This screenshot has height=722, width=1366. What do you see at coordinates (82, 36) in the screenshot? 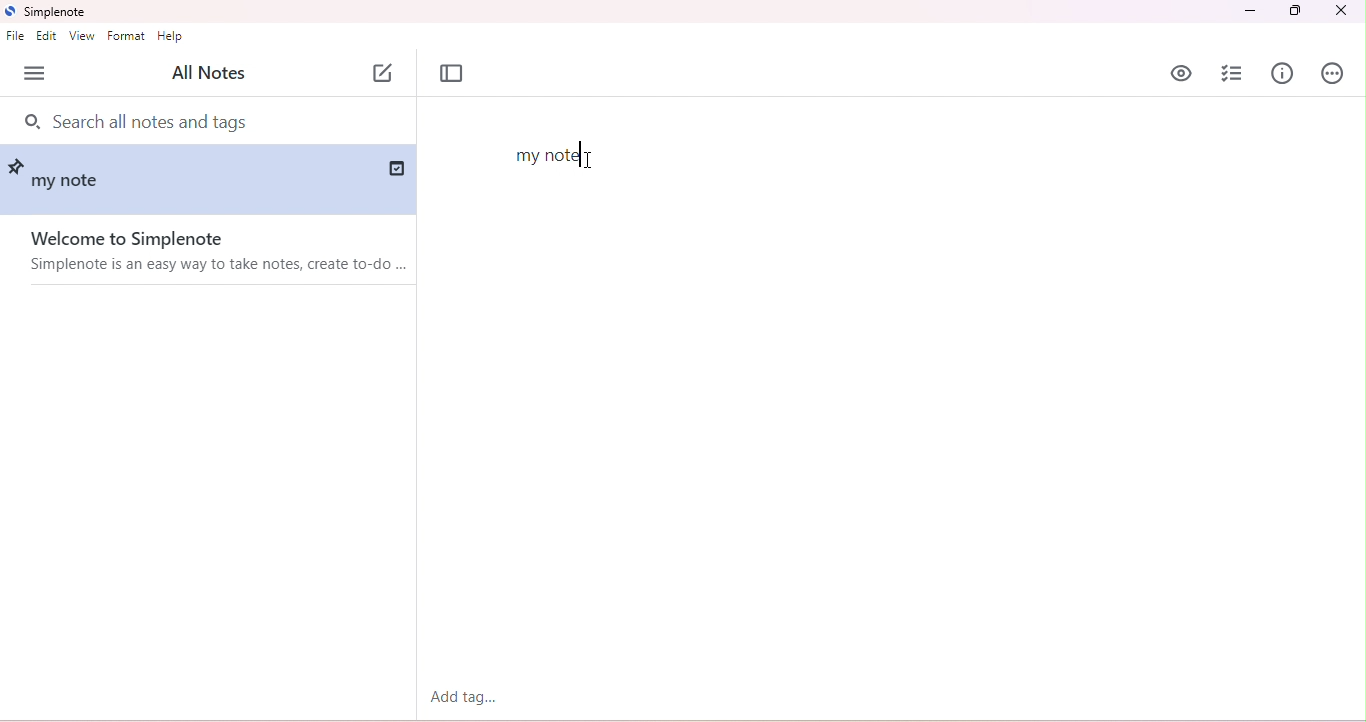
I see `view` at bounding box center [82, 36].